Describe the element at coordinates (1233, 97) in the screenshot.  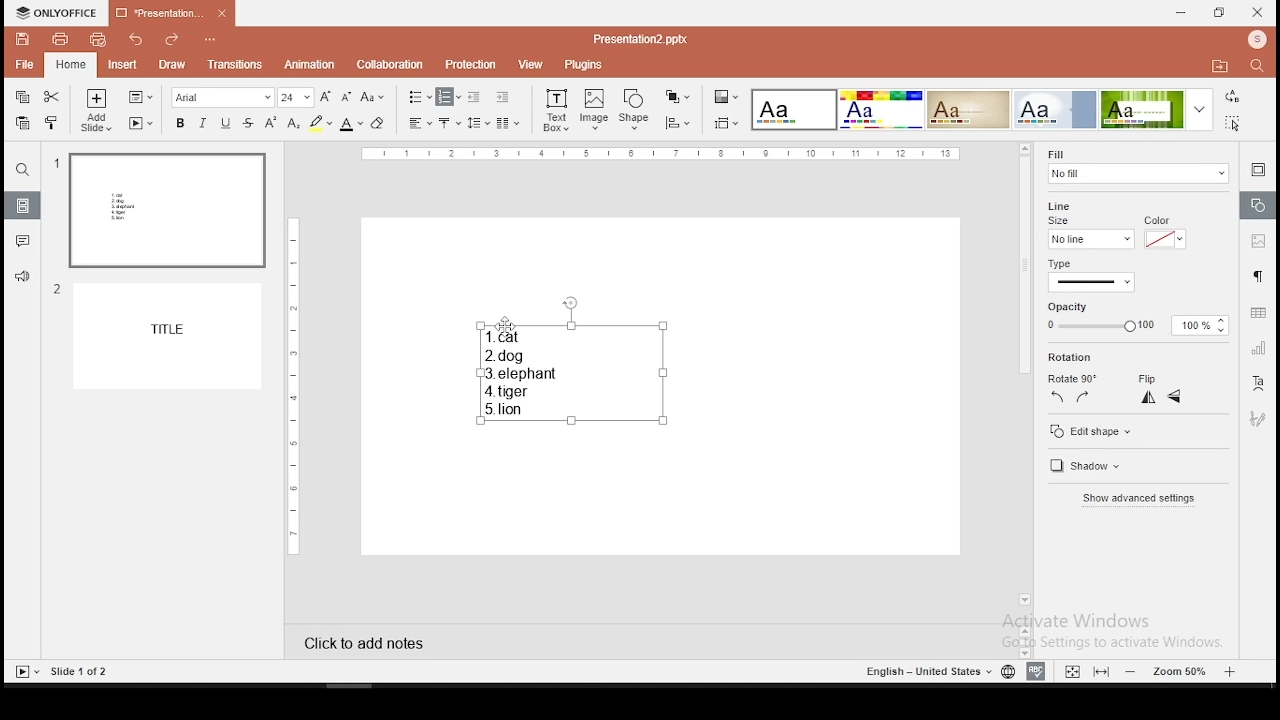
I see `replace` at that location.